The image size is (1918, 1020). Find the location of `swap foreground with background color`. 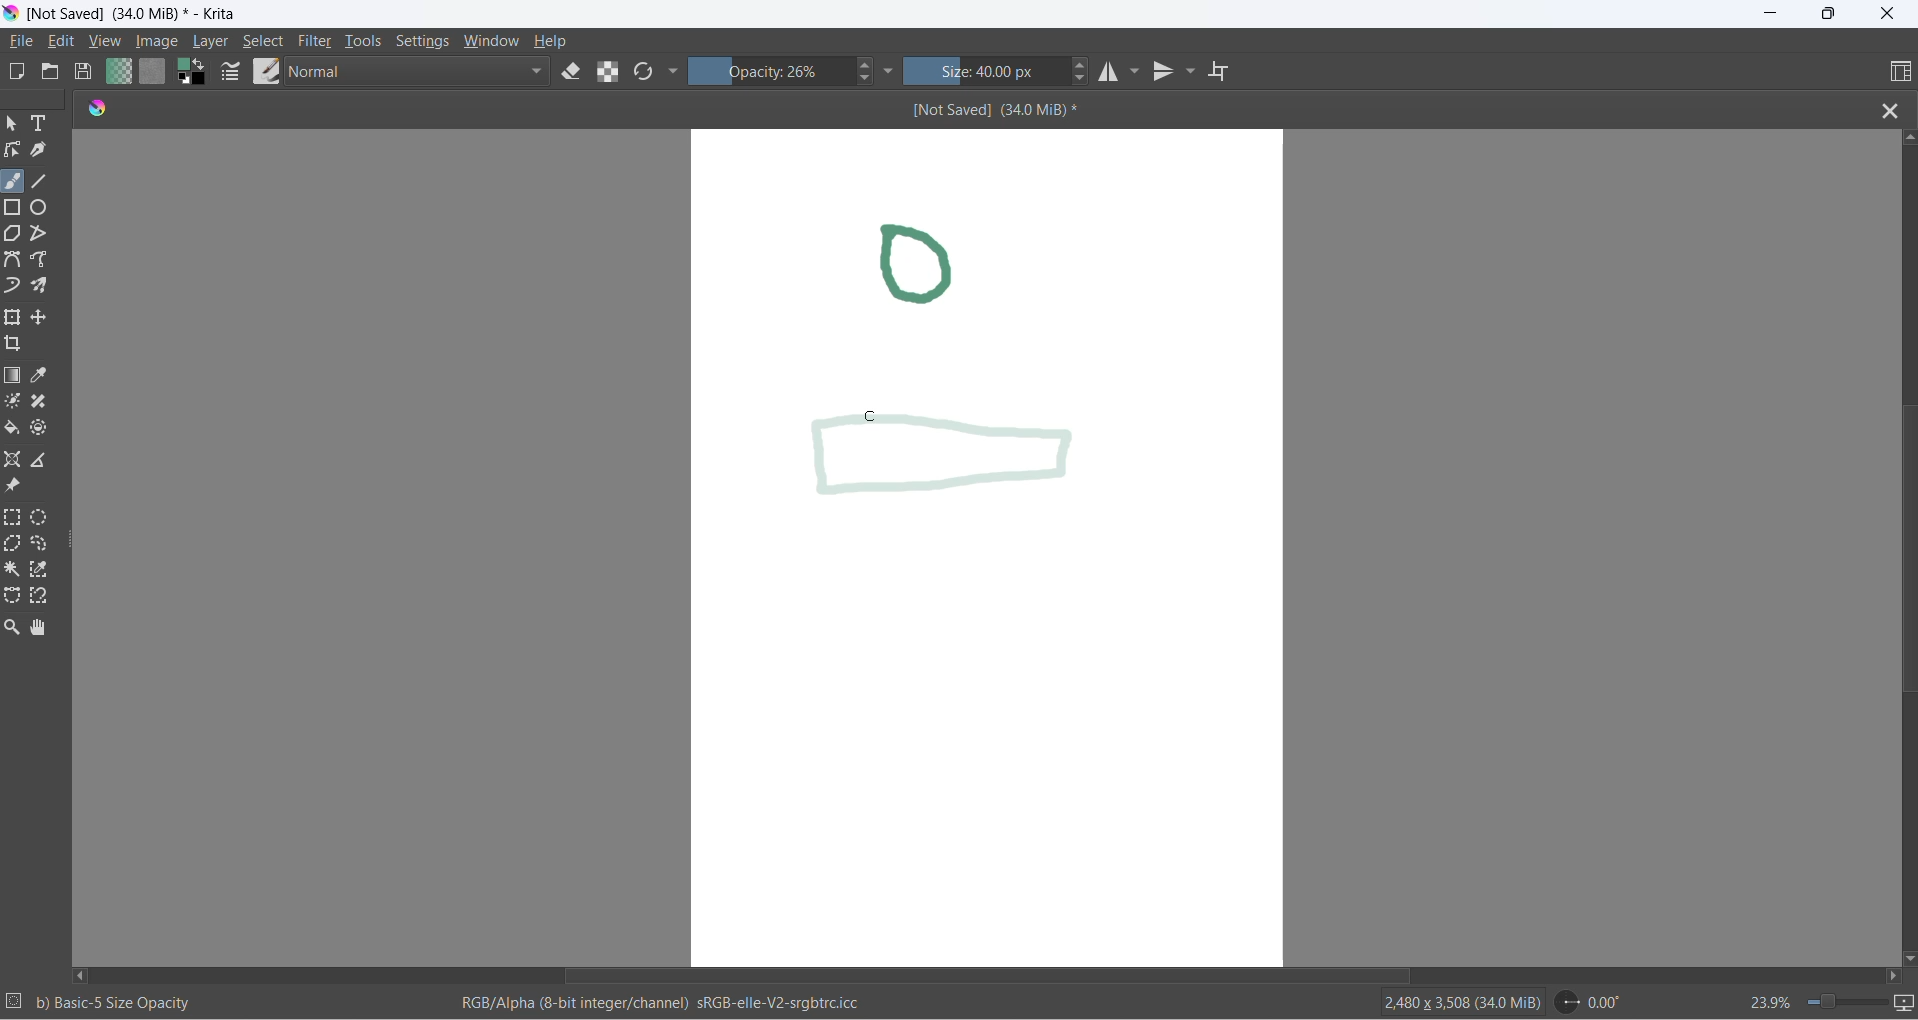

swap foreground with background color is located at coordinates (194, 72).